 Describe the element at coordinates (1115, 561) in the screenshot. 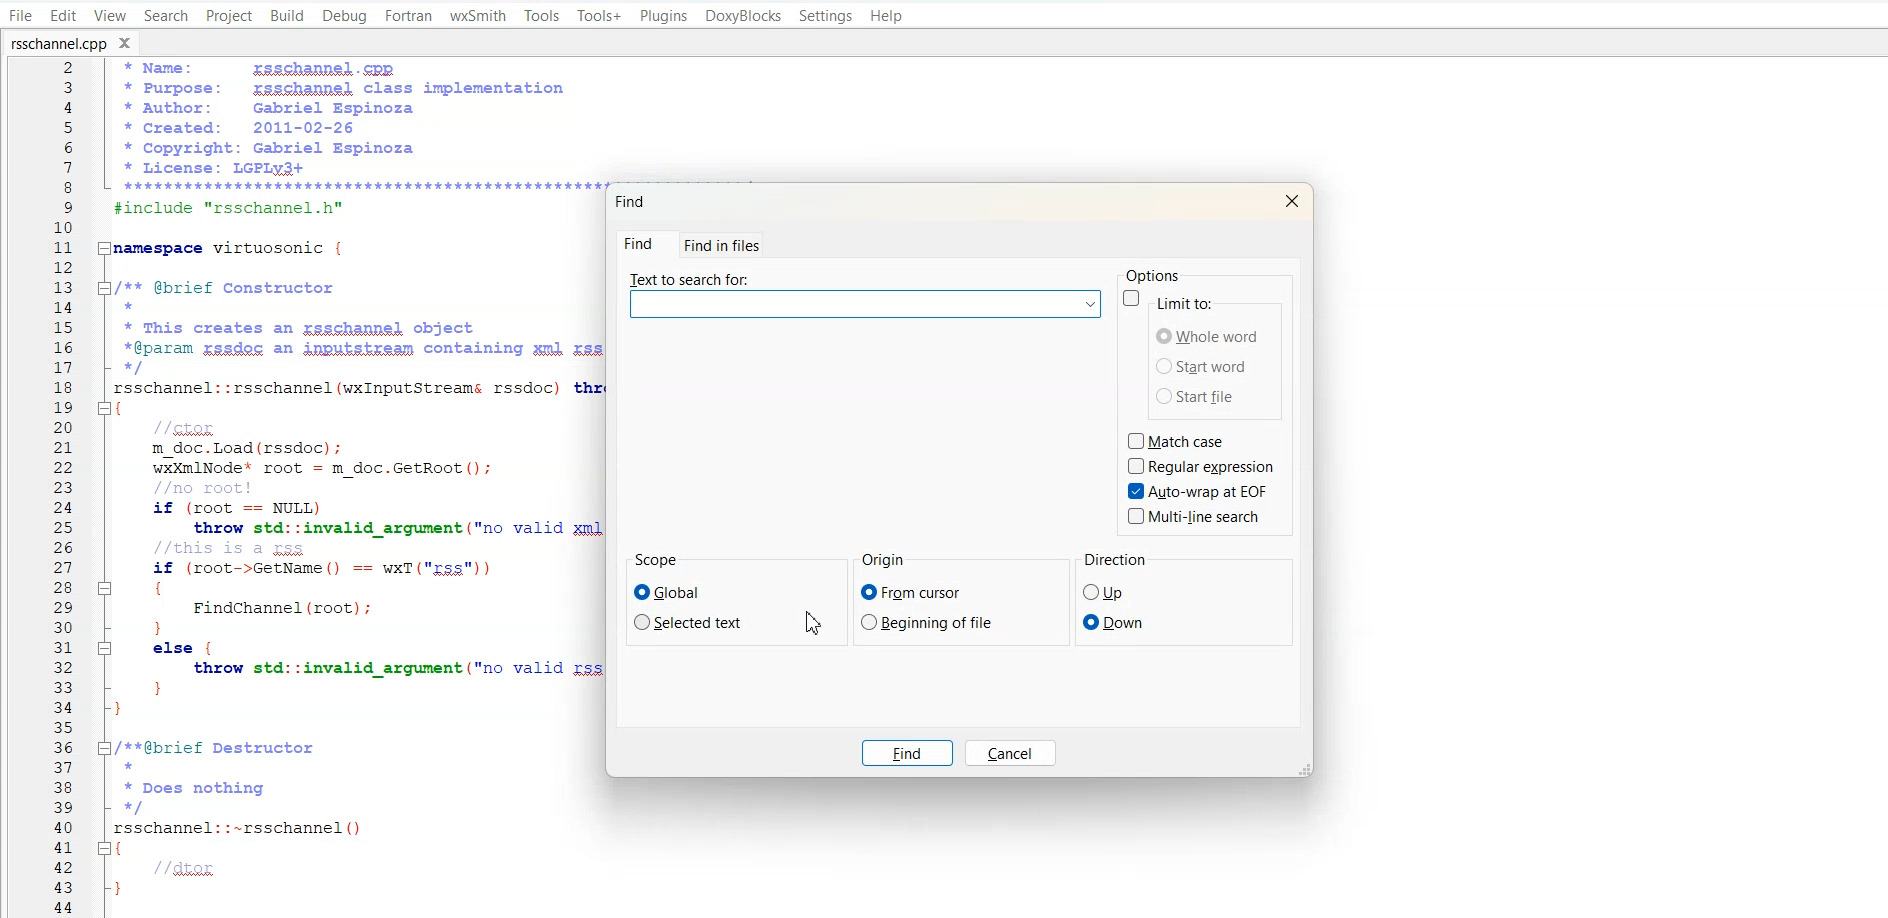

I see `Direction` at that location.